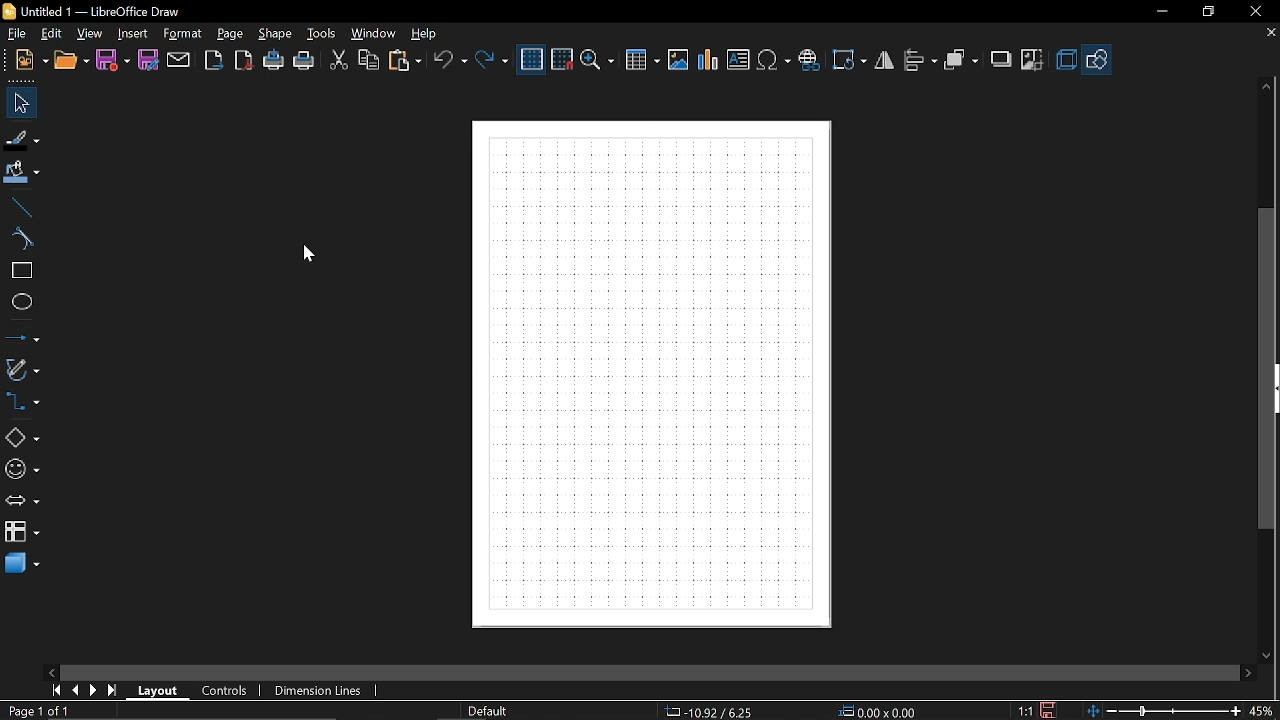  What do you see at coordinates (230, 34) in the screenshot?
I see `Page` at bounding box center [230, 34].